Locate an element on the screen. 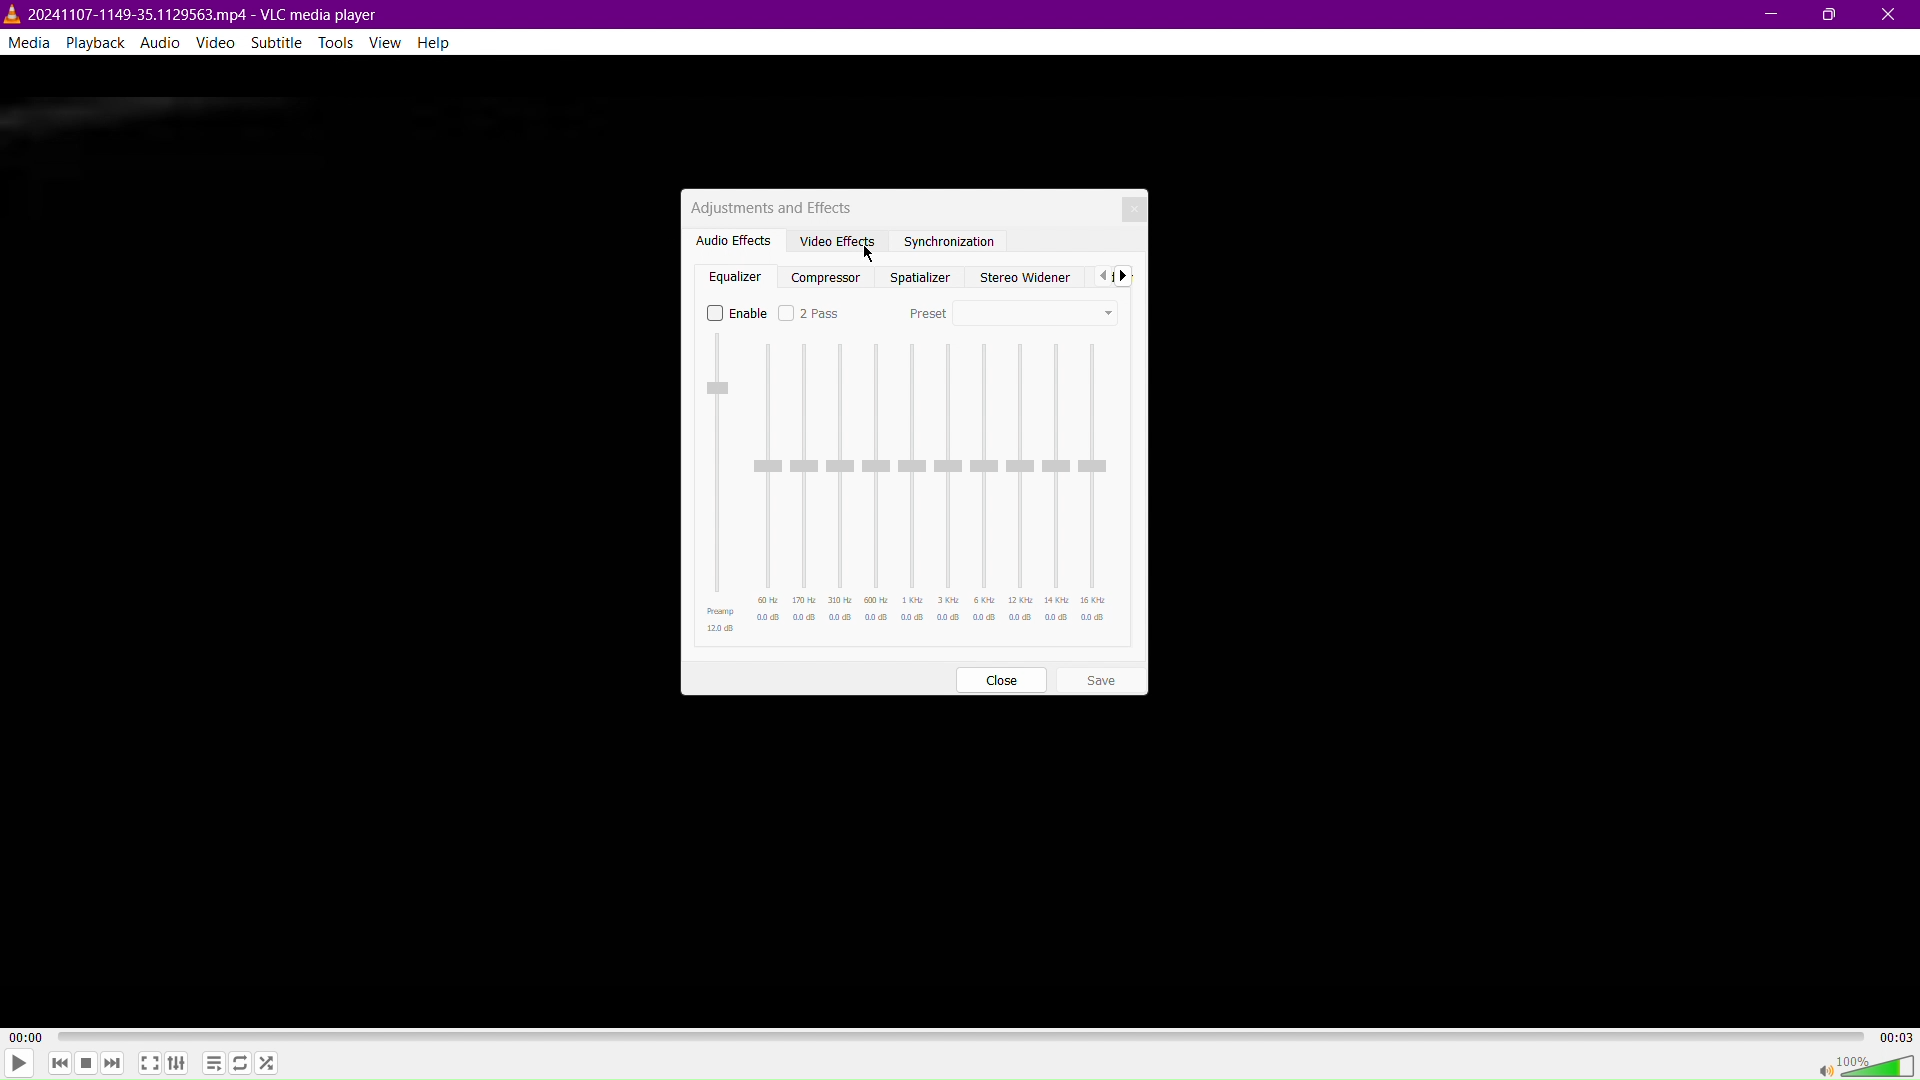  Equalizer is located at coordinates (737, 273).